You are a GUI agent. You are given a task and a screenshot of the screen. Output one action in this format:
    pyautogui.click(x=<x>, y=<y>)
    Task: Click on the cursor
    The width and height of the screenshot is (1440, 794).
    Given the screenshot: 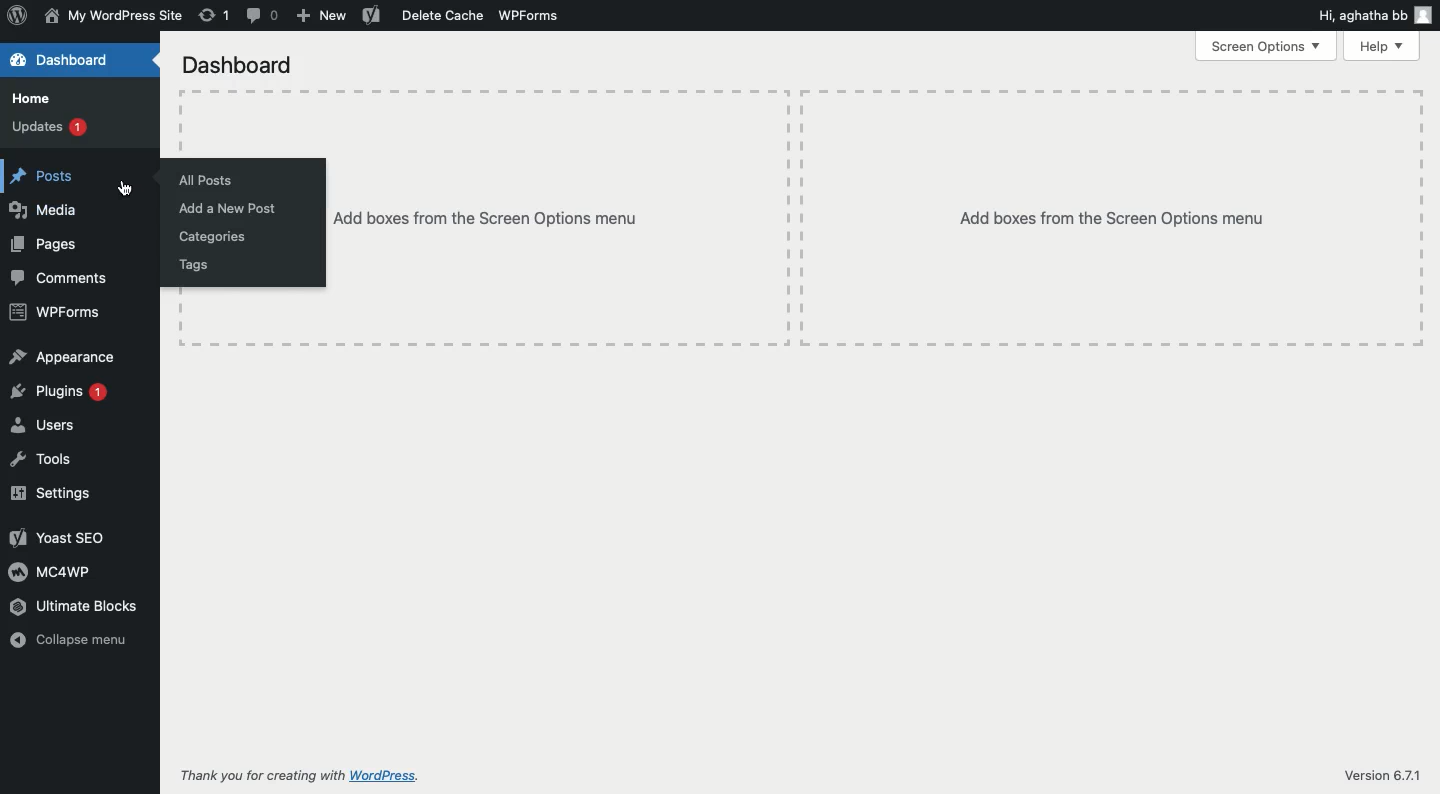 What is the action you would take?
    pyautogui.click(x=128, y=183)
    